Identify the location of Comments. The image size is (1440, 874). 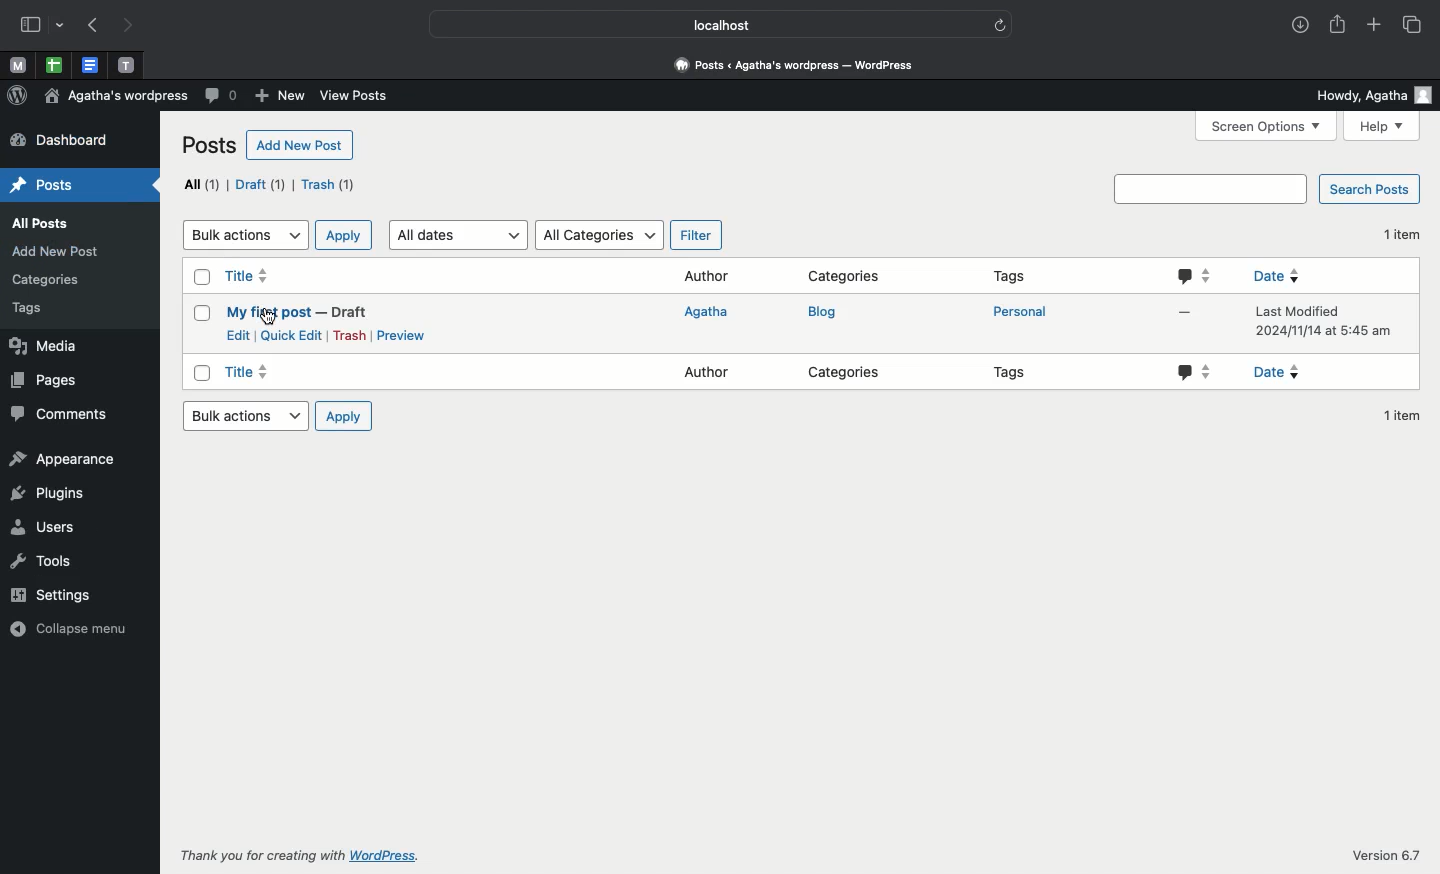
(222, 97).